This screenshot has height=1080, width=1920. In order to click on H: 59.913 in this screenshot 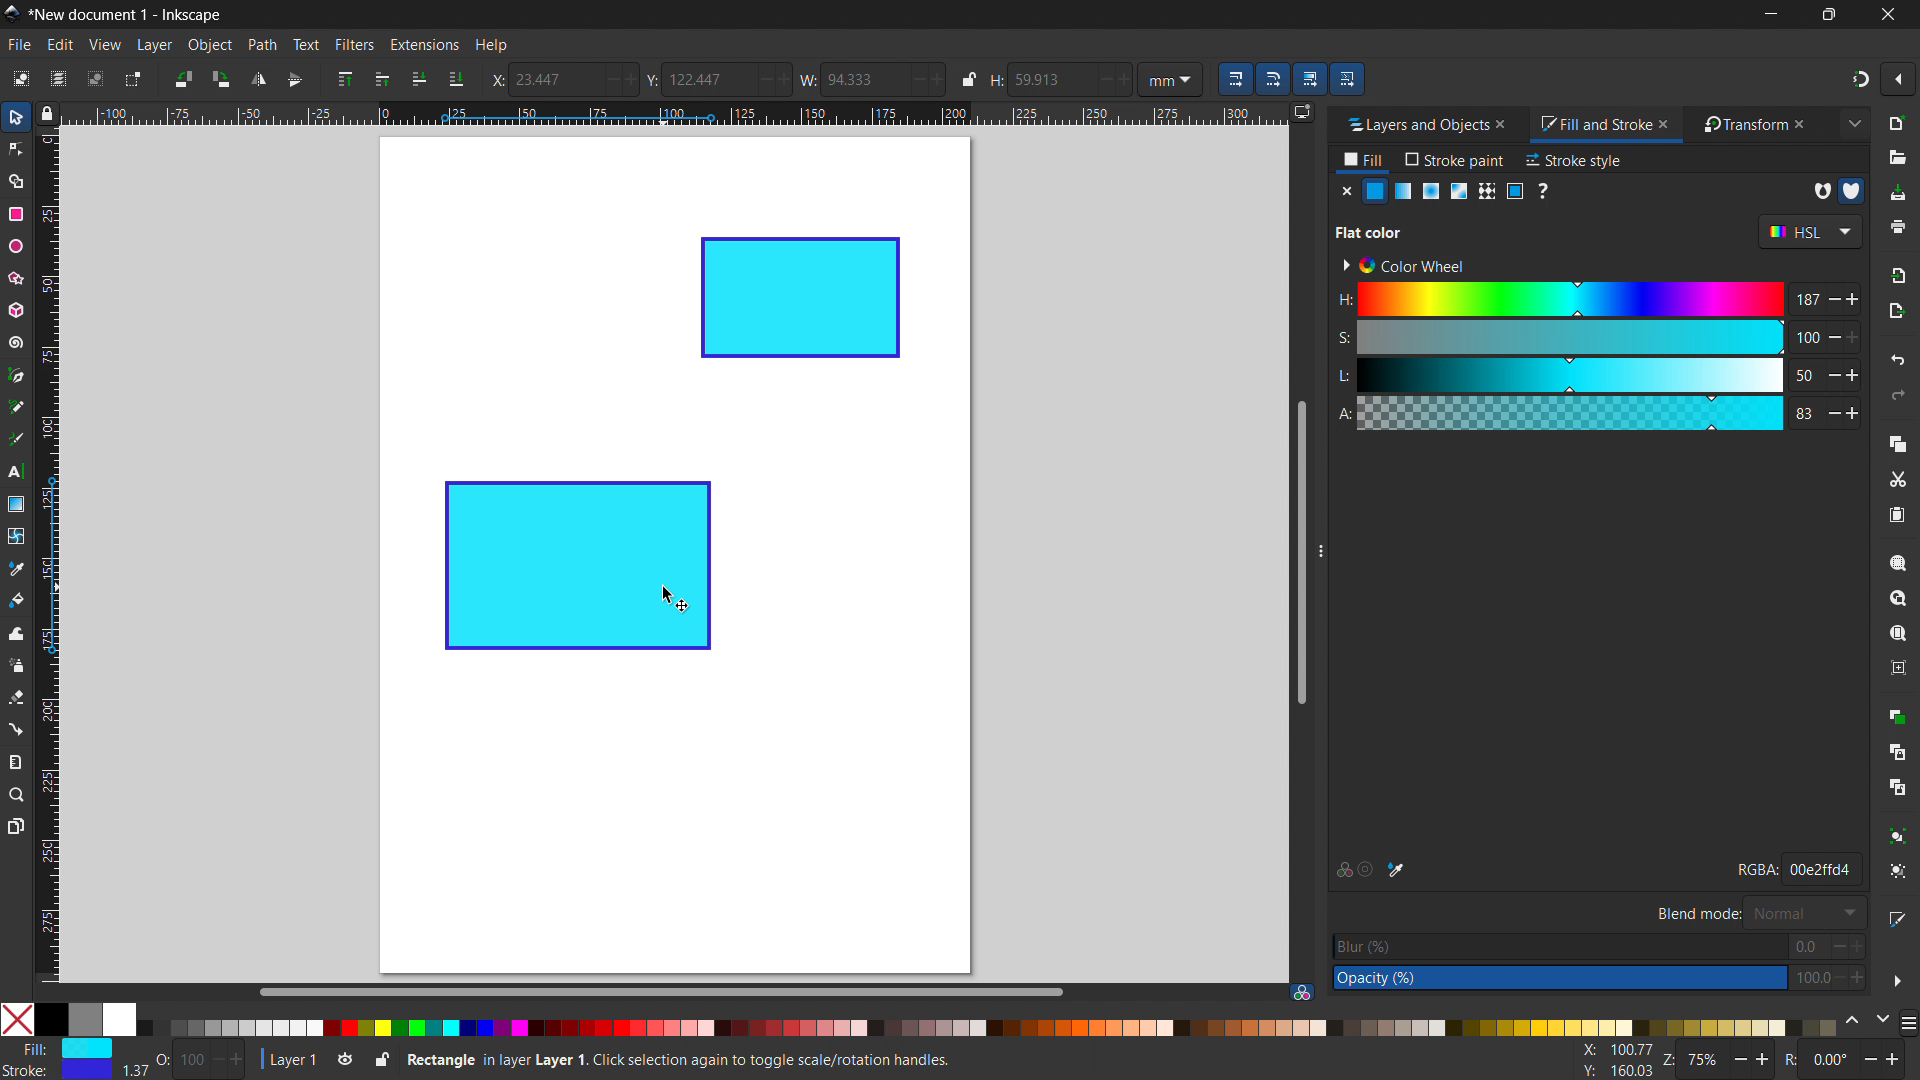, I will do `click(1030, 79)`.